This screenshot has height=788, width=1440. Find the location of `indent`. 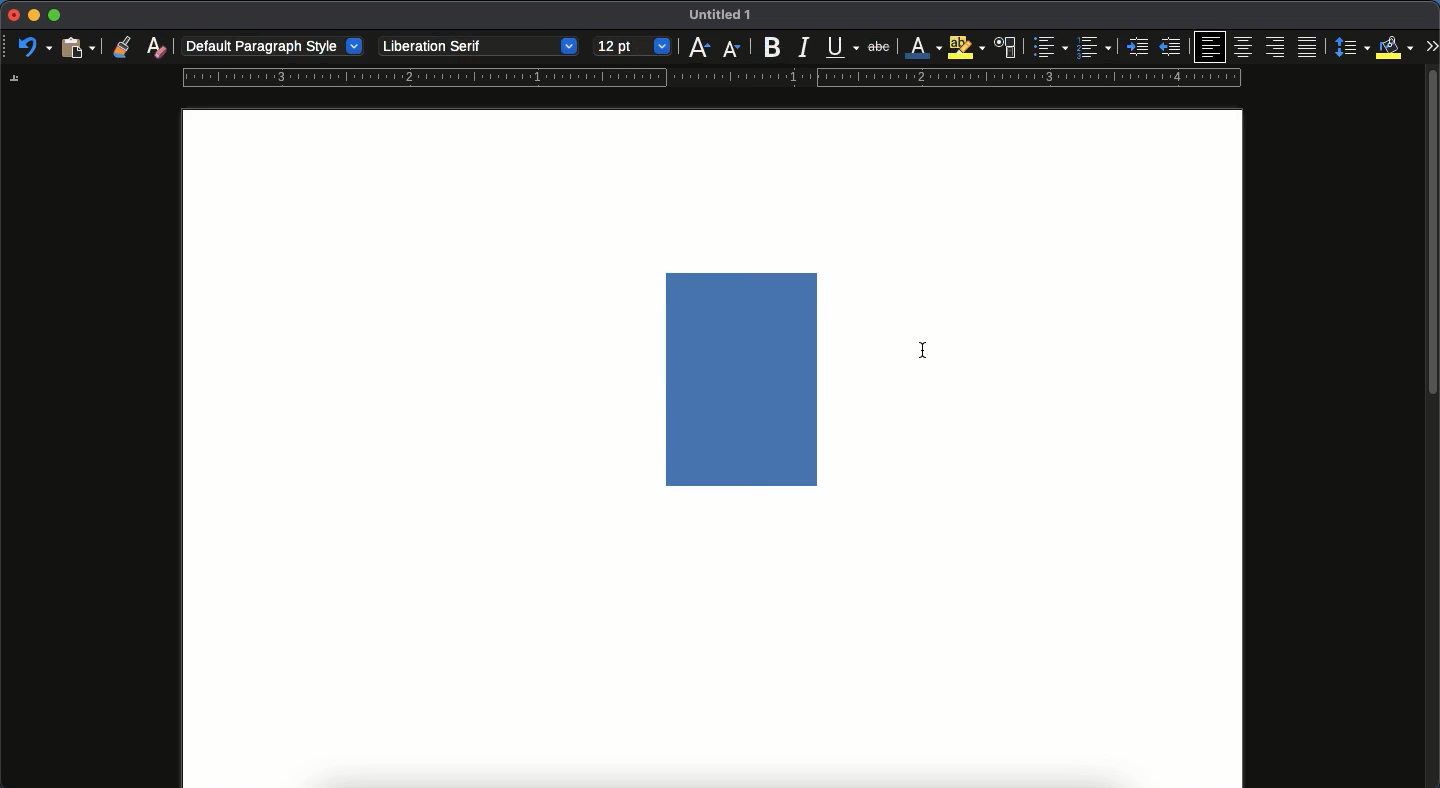

indent is located at coordinates (1139, 47).